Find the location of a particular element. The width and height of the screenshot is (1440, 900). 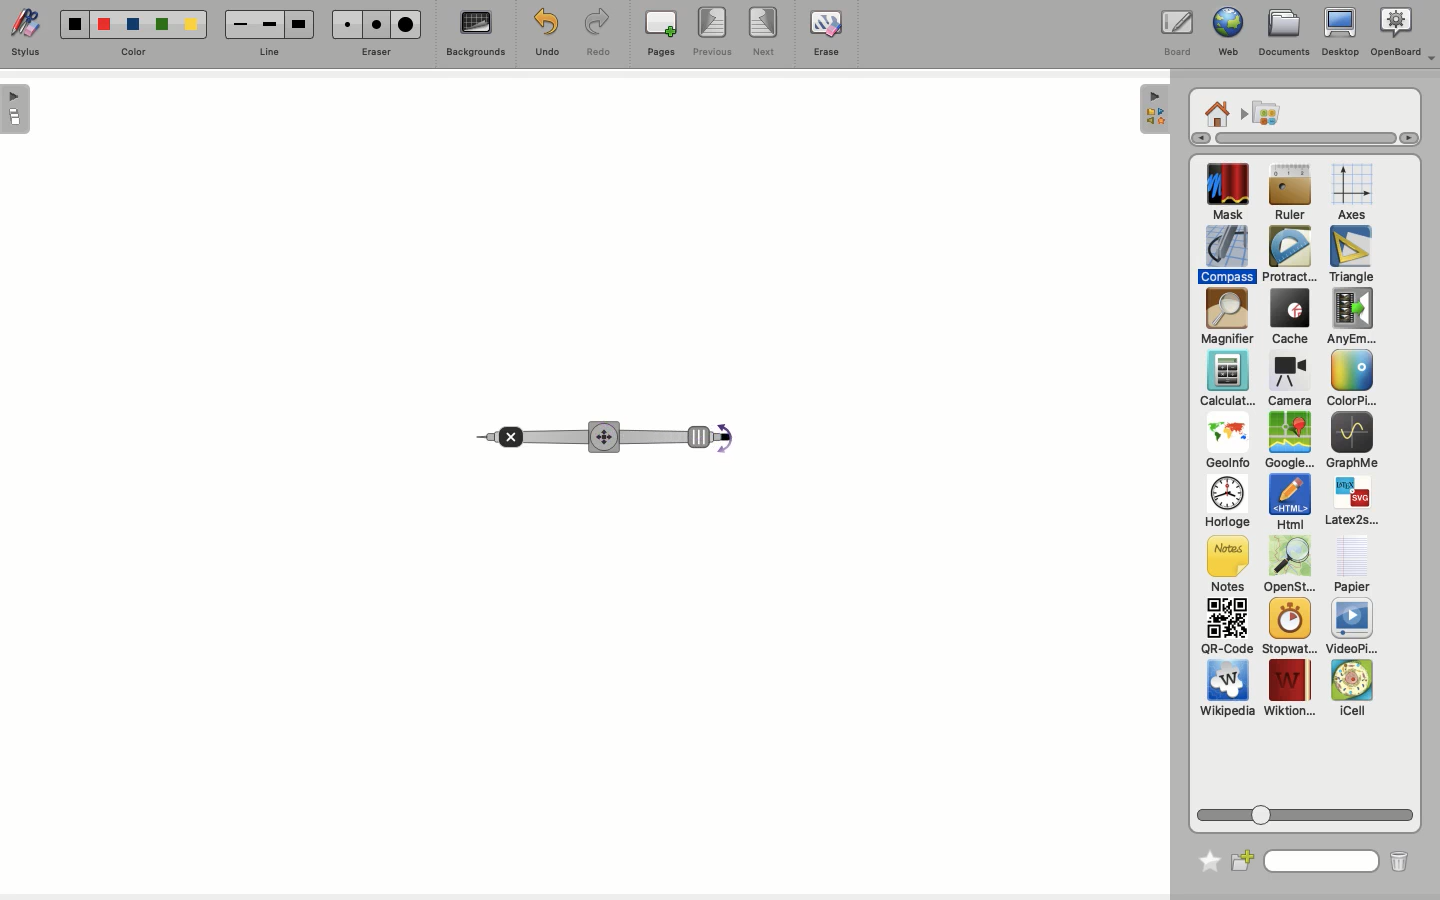

Redo is located at coordinates (599, 34).